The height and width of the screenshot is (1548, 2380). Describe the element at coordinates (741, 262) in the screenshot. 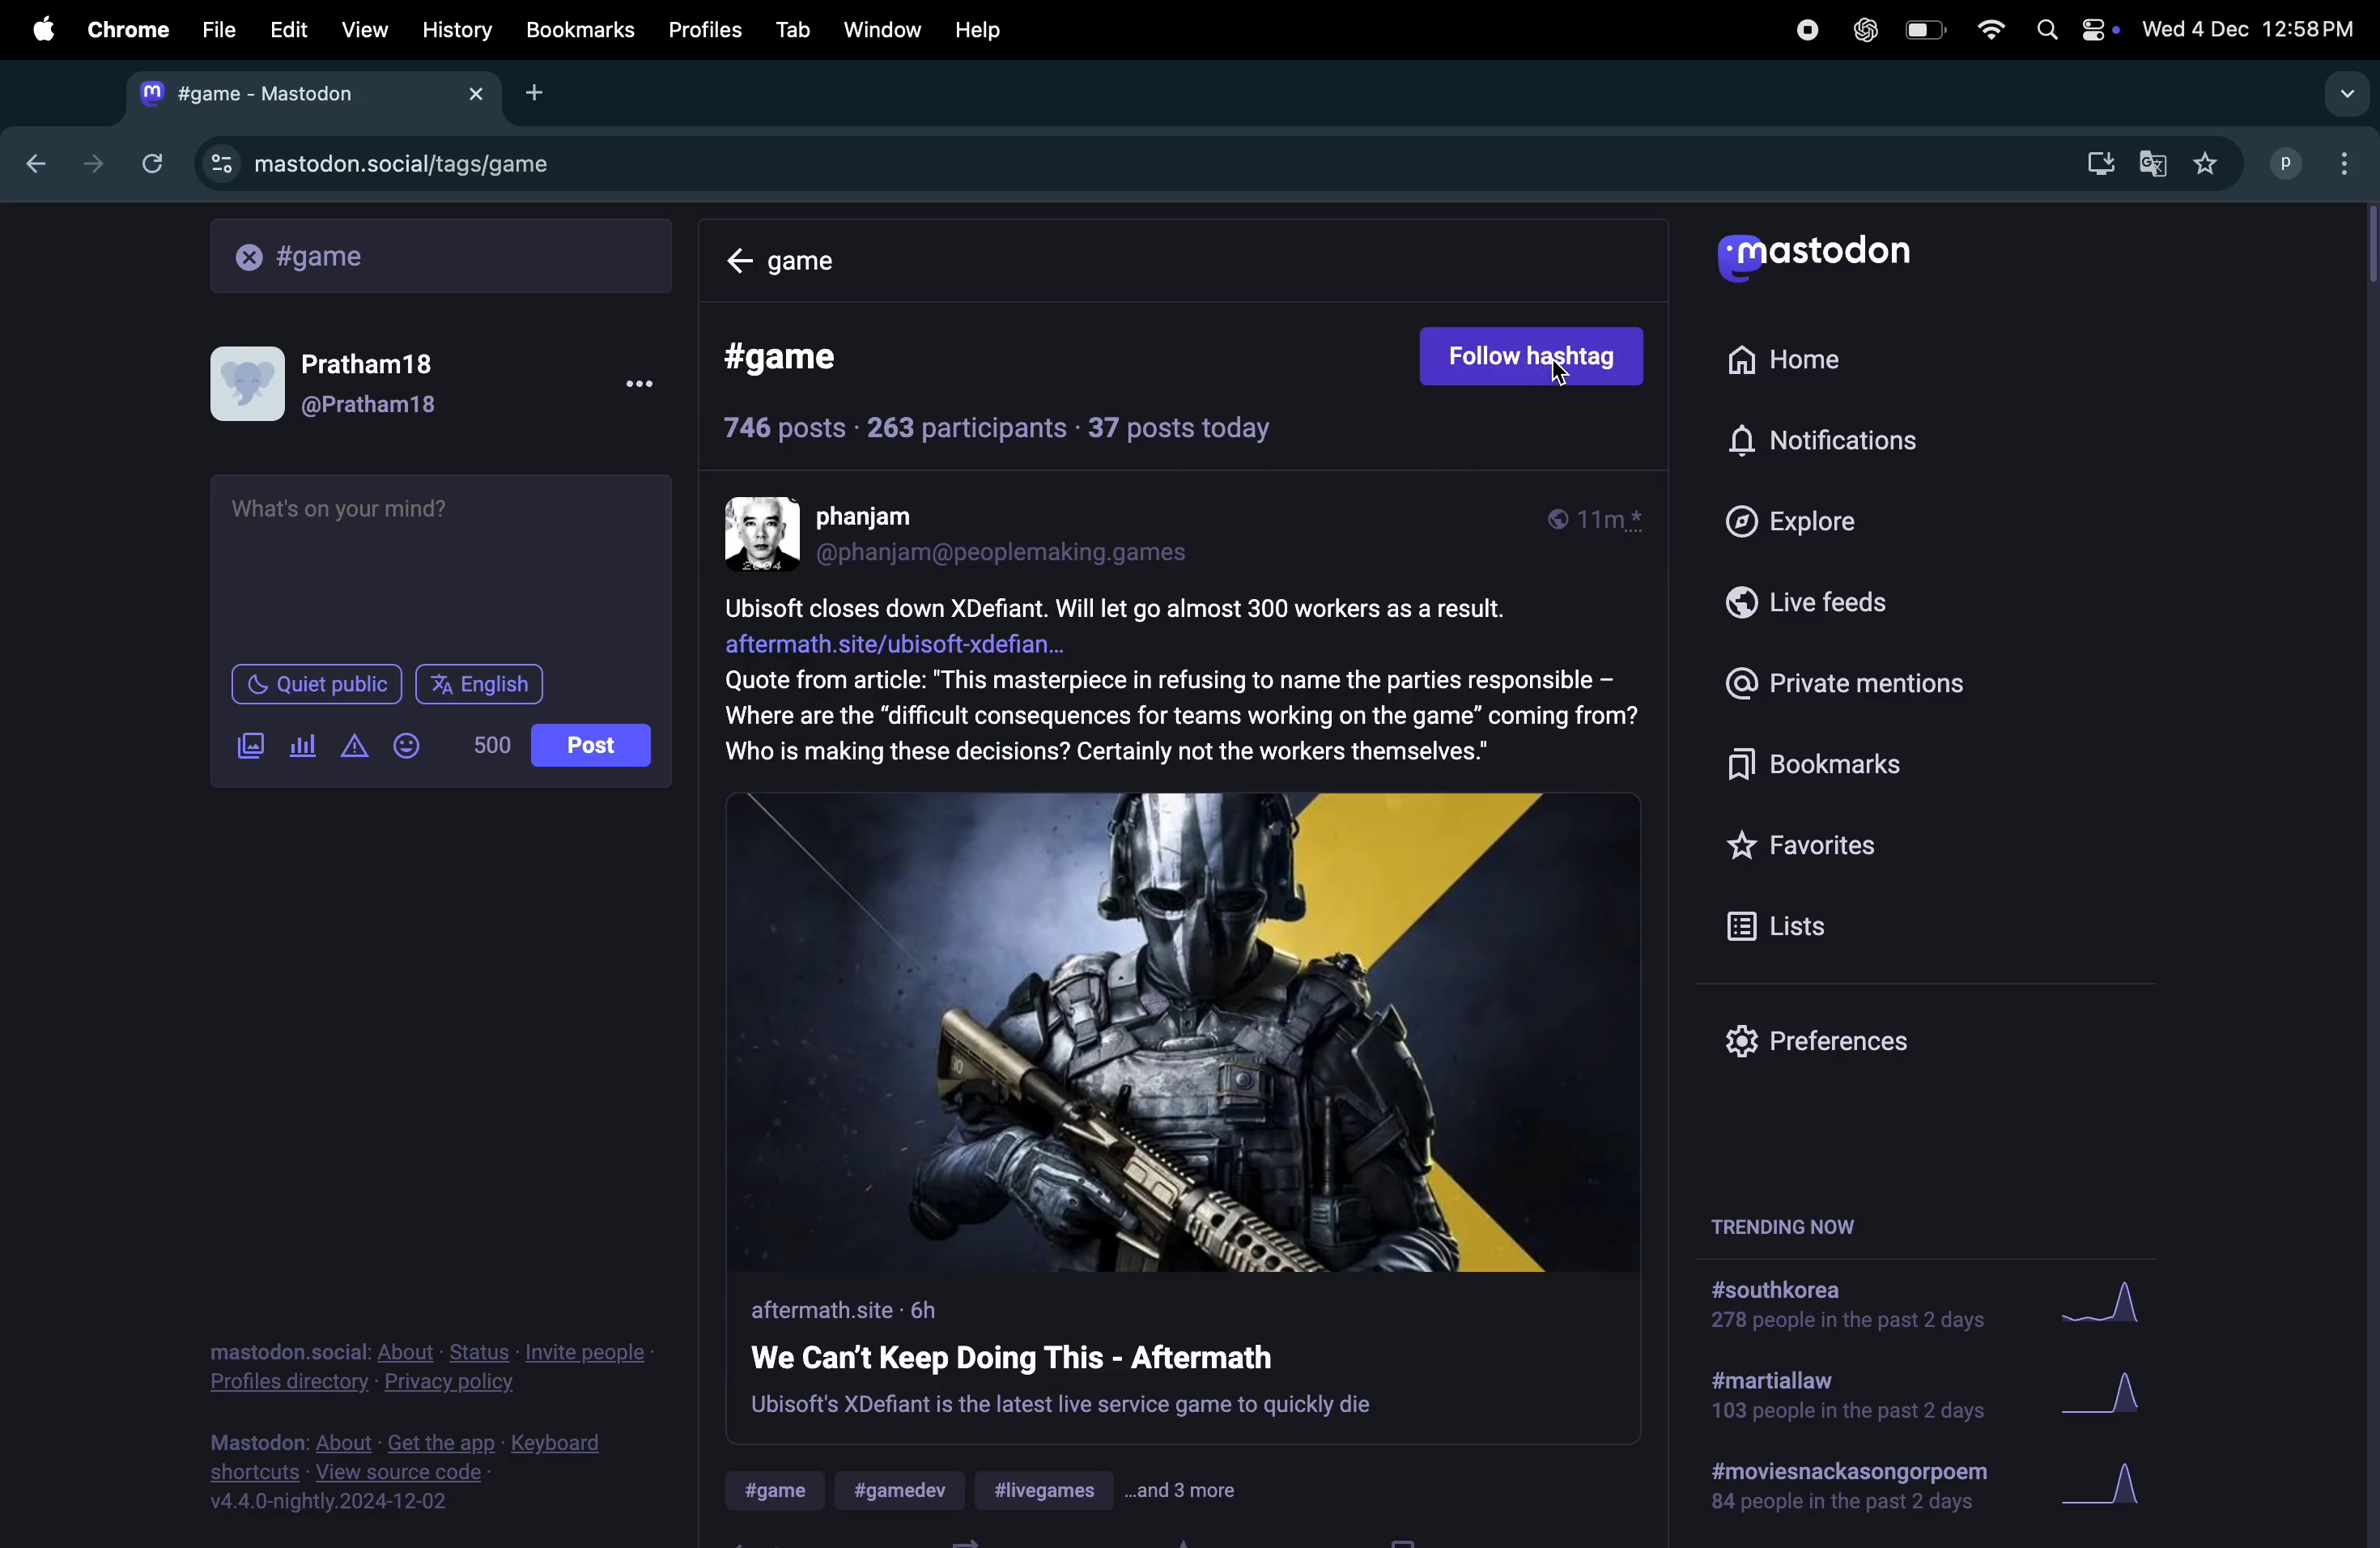

I see `back` at that location.